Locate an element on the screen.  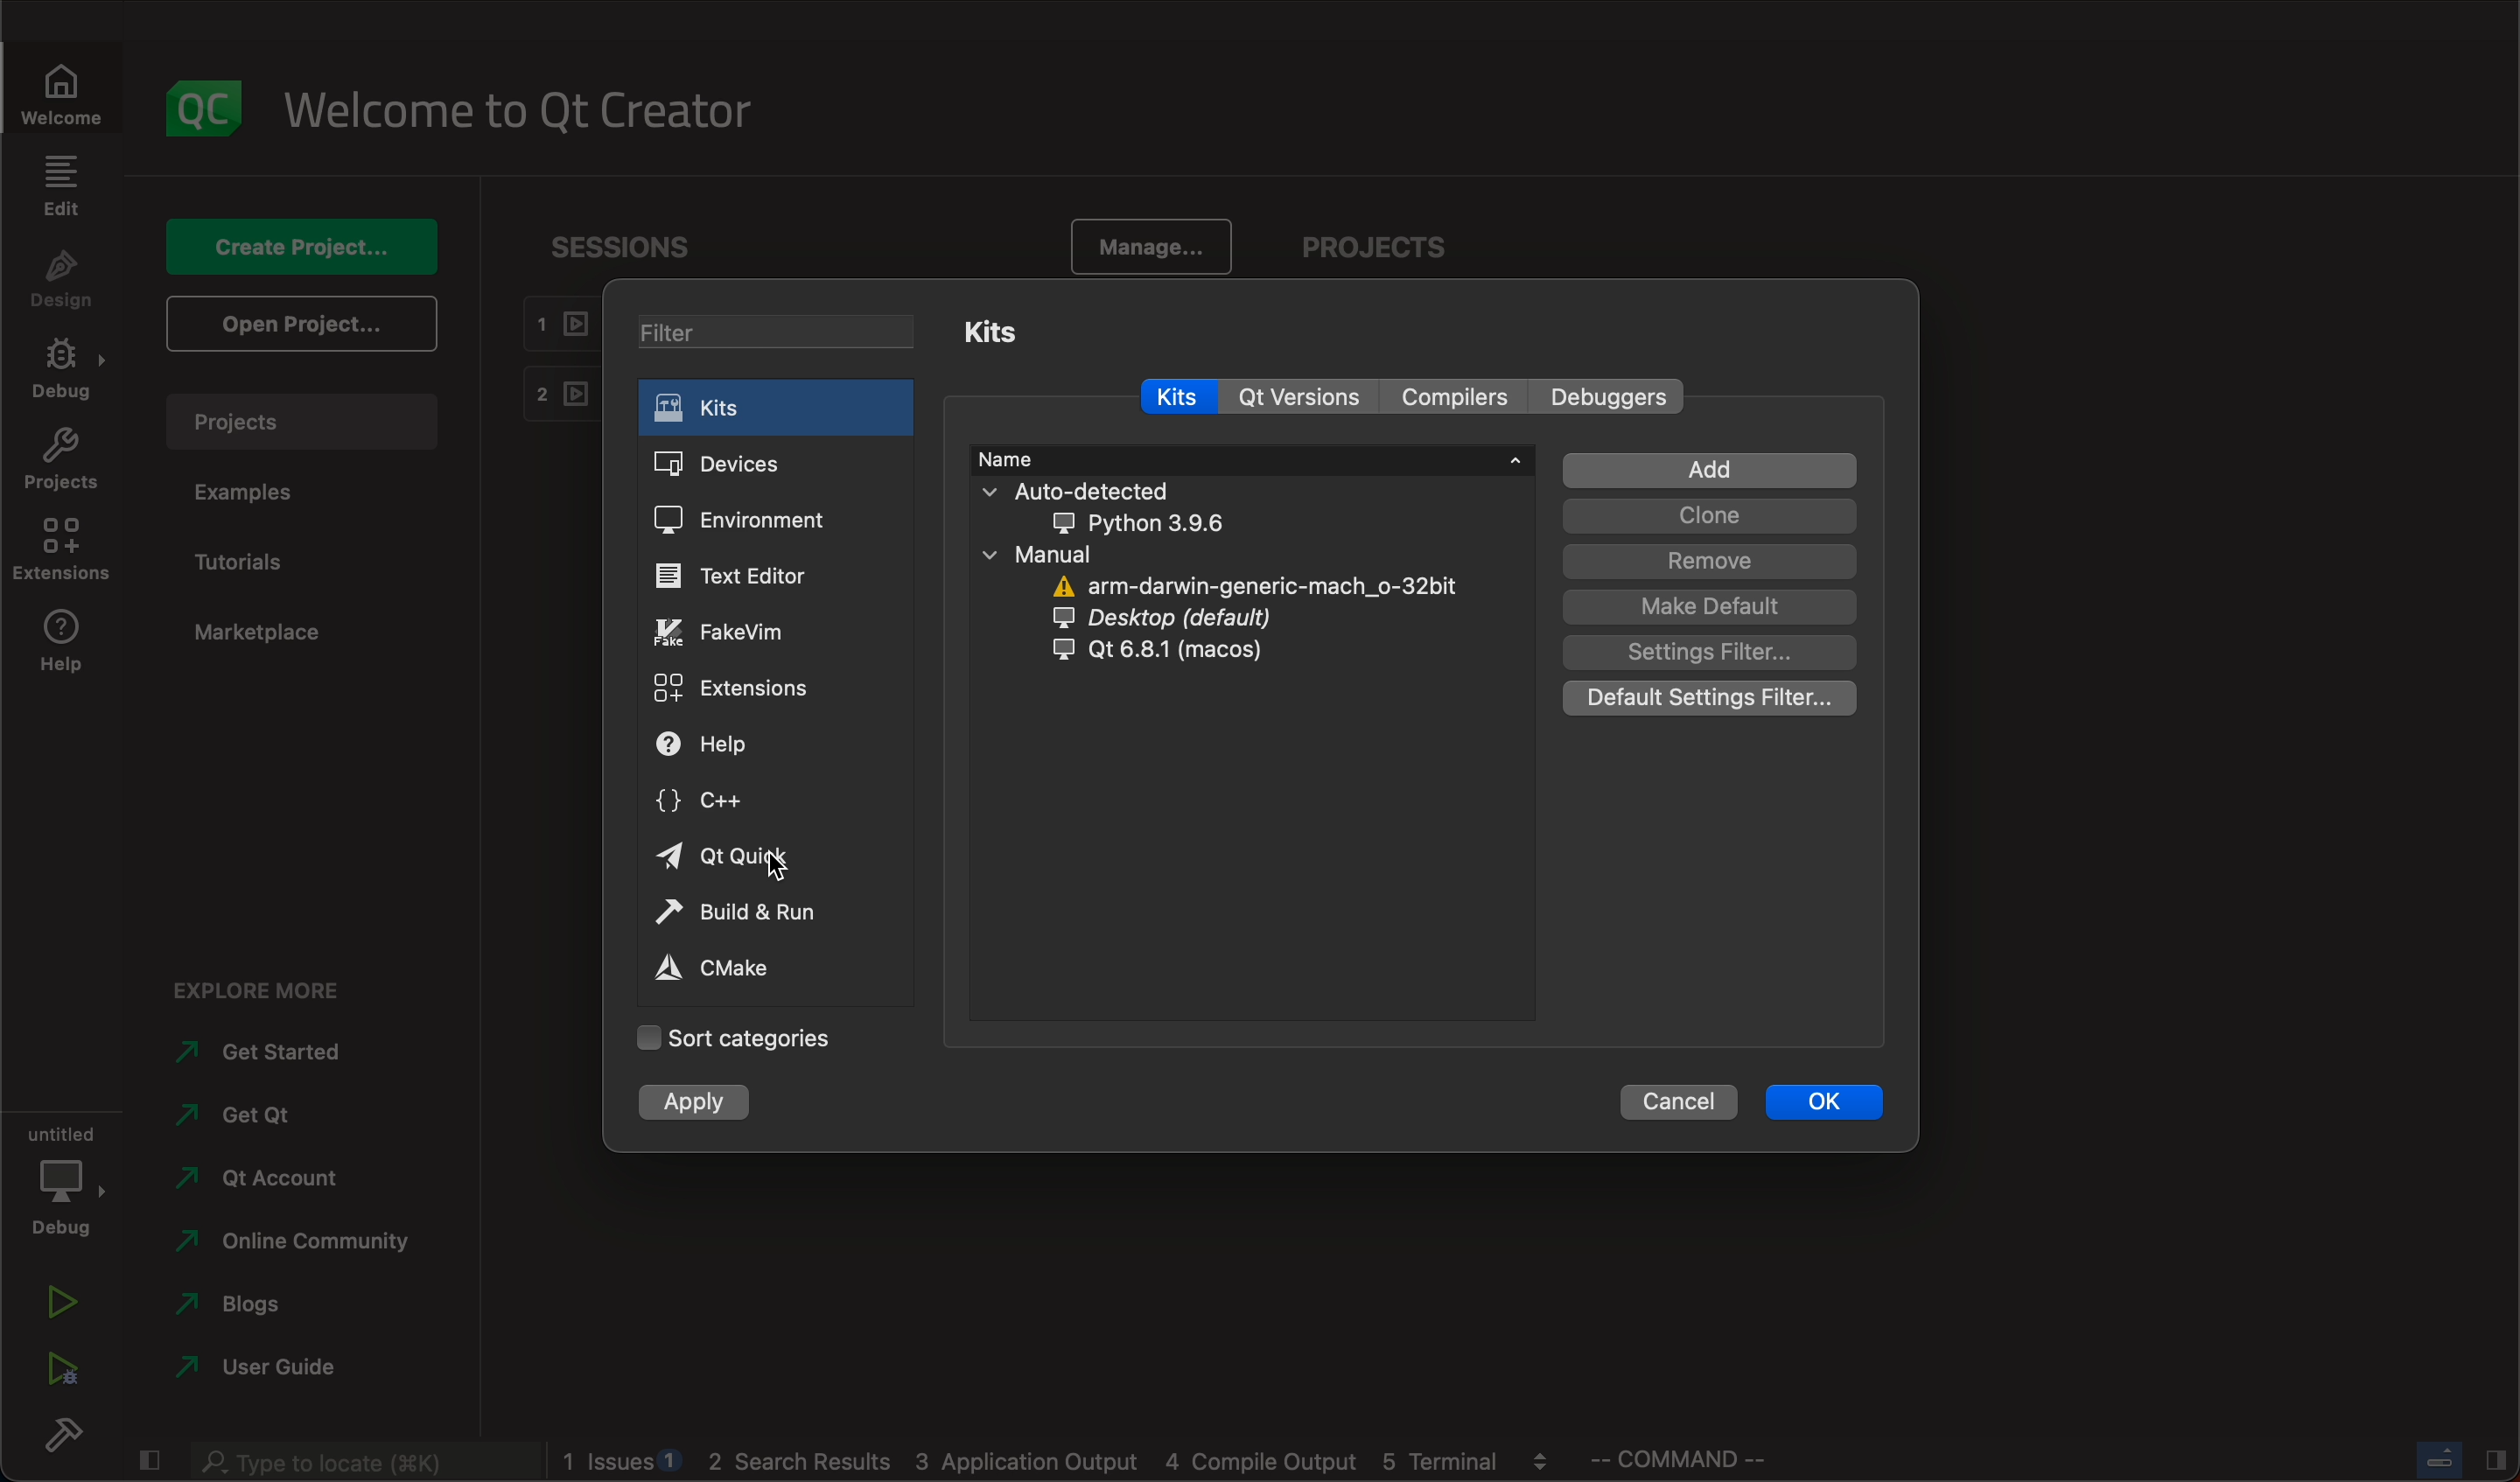
extensions is located at coordinates (738, 691).